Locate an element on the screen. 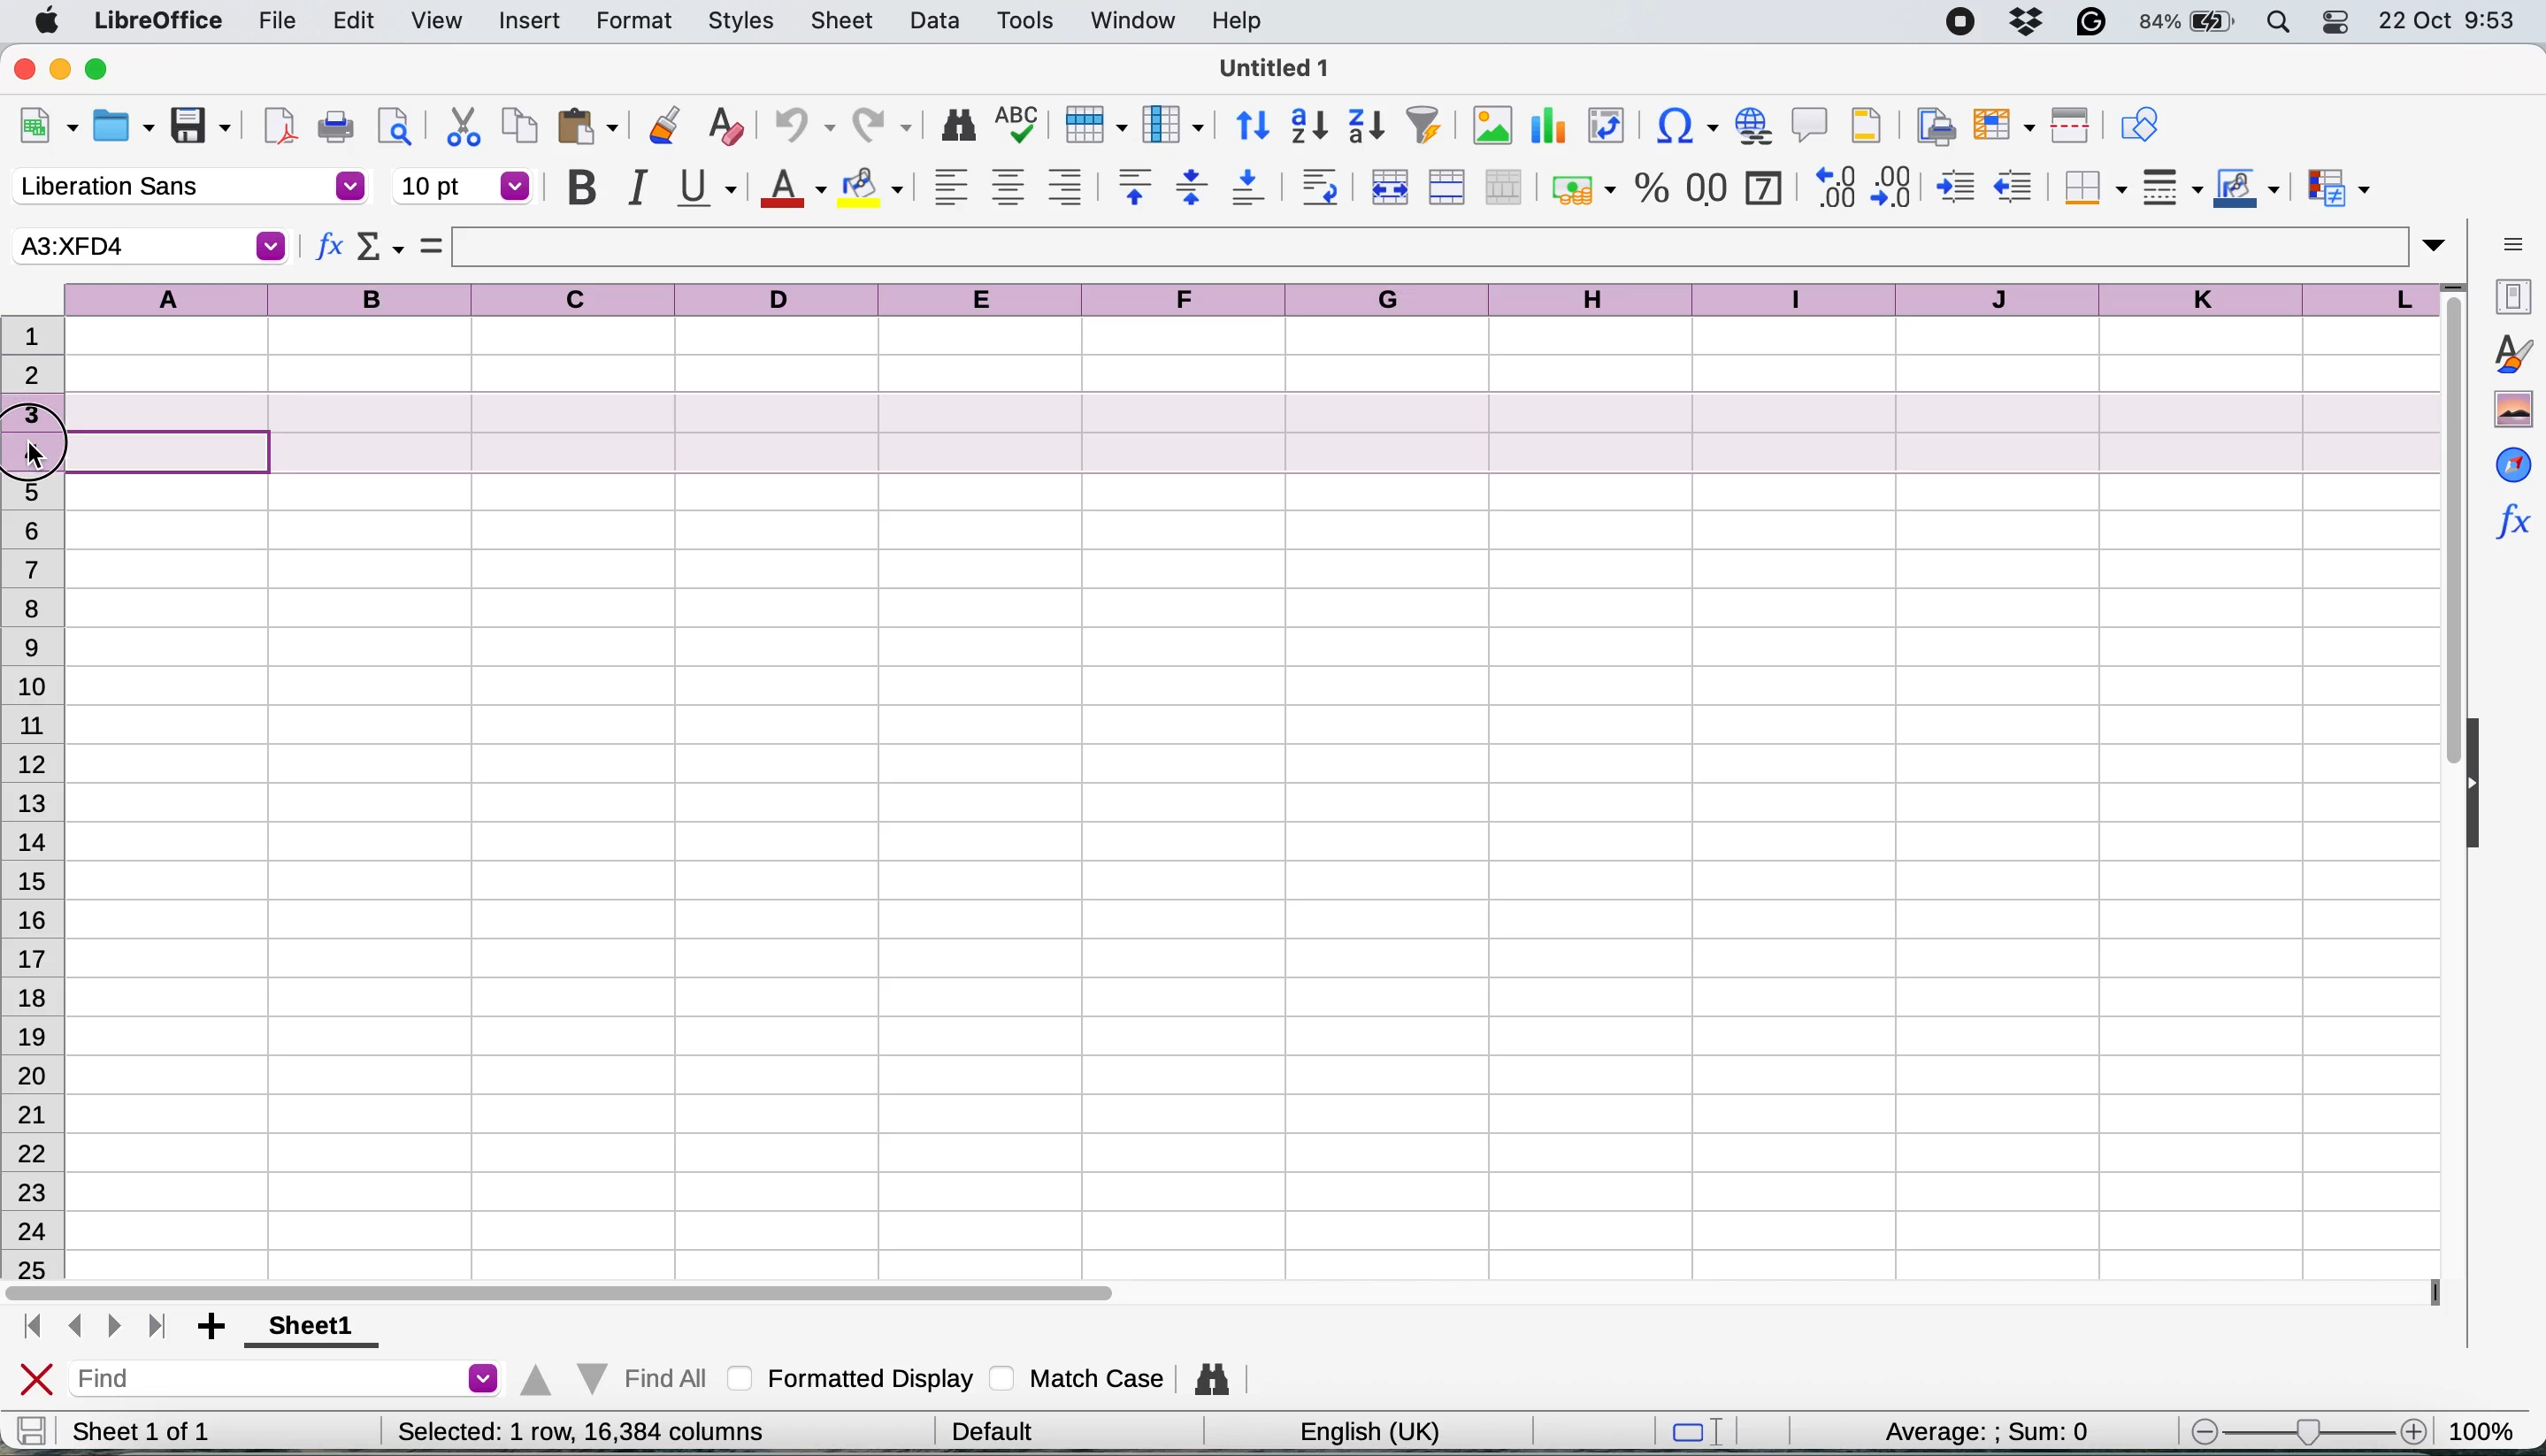  undo is located at coordinates (795, 128).